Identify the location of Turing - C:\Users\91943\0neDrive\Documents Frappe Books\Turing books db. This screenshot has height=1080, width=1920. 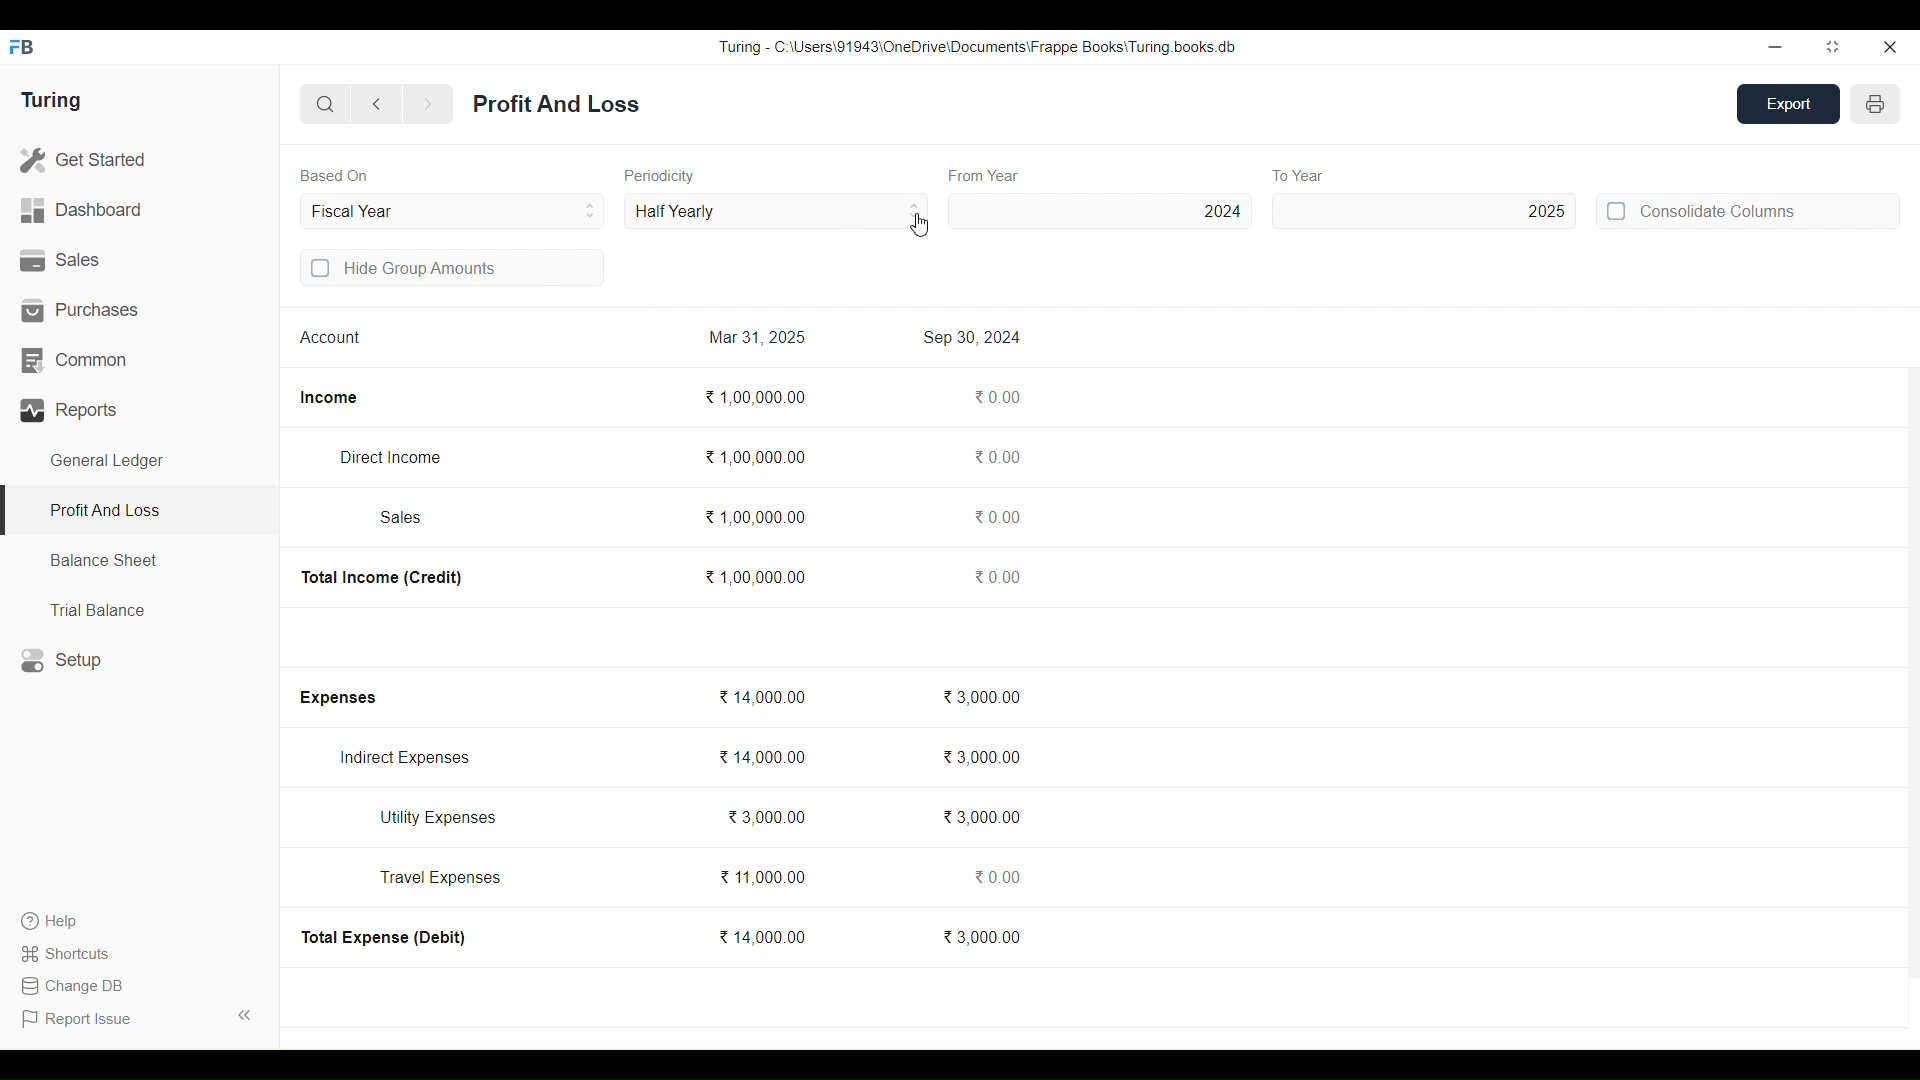
(978, 46).